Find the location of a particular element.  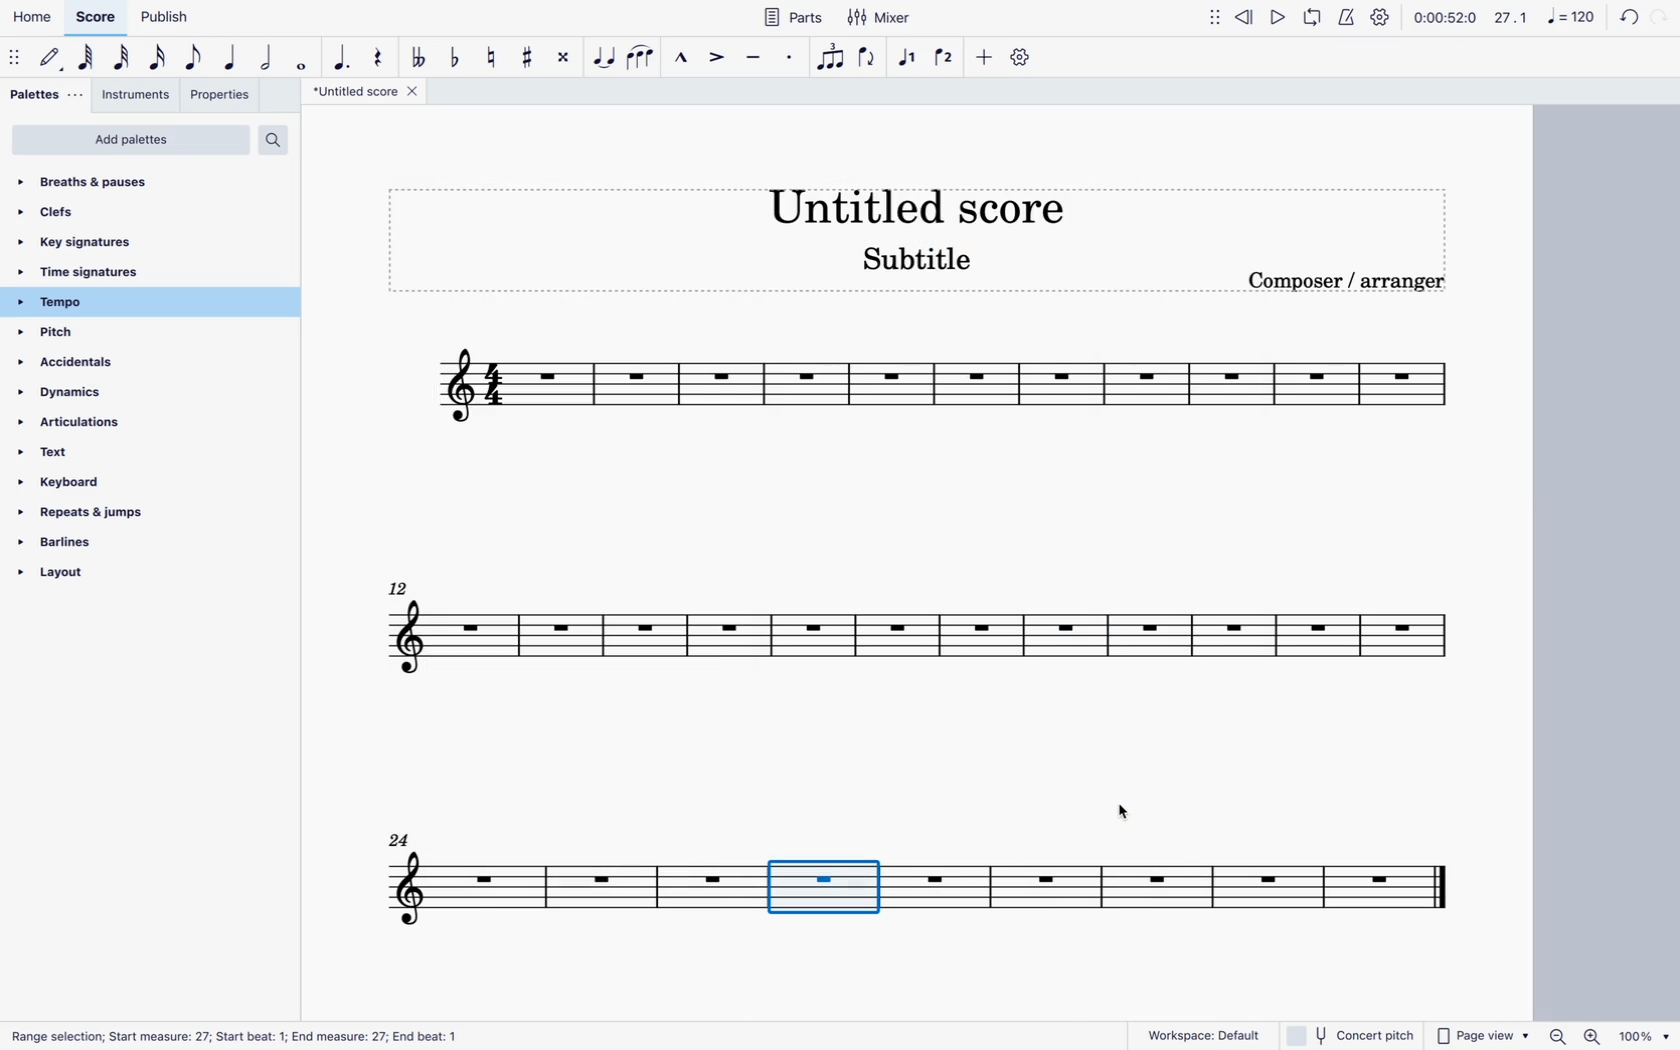

dynamics is located at coordinates (73, 393).